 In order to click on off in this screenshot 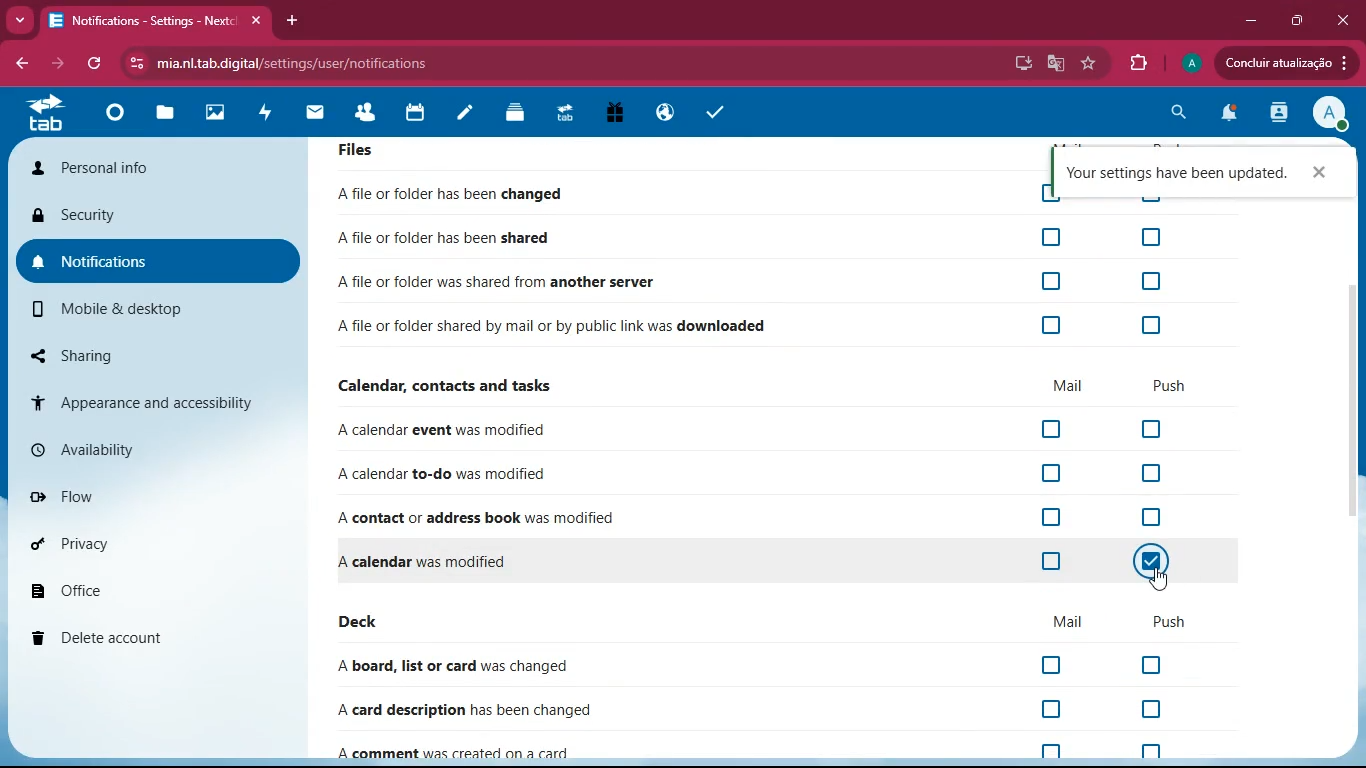, I will do `click(1152, 517)`.